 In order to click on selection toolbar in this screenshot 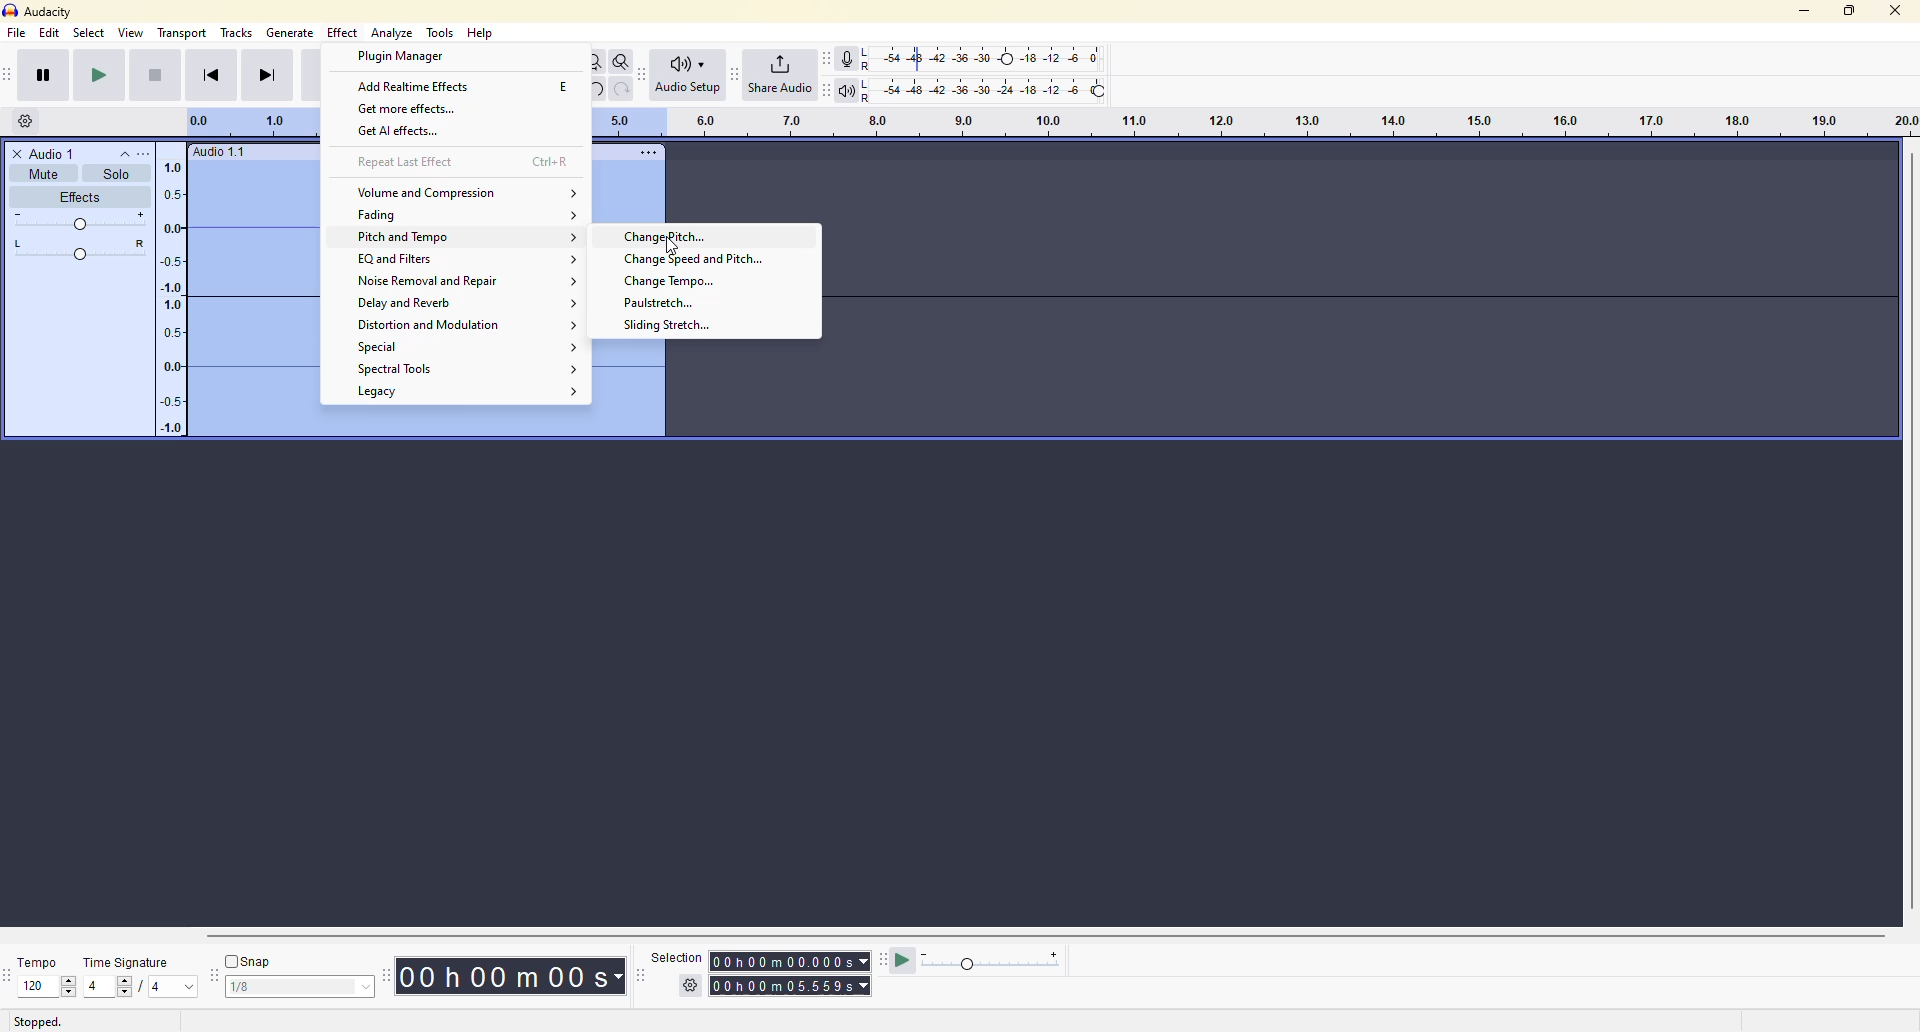, I will do `click(637, 976)`.